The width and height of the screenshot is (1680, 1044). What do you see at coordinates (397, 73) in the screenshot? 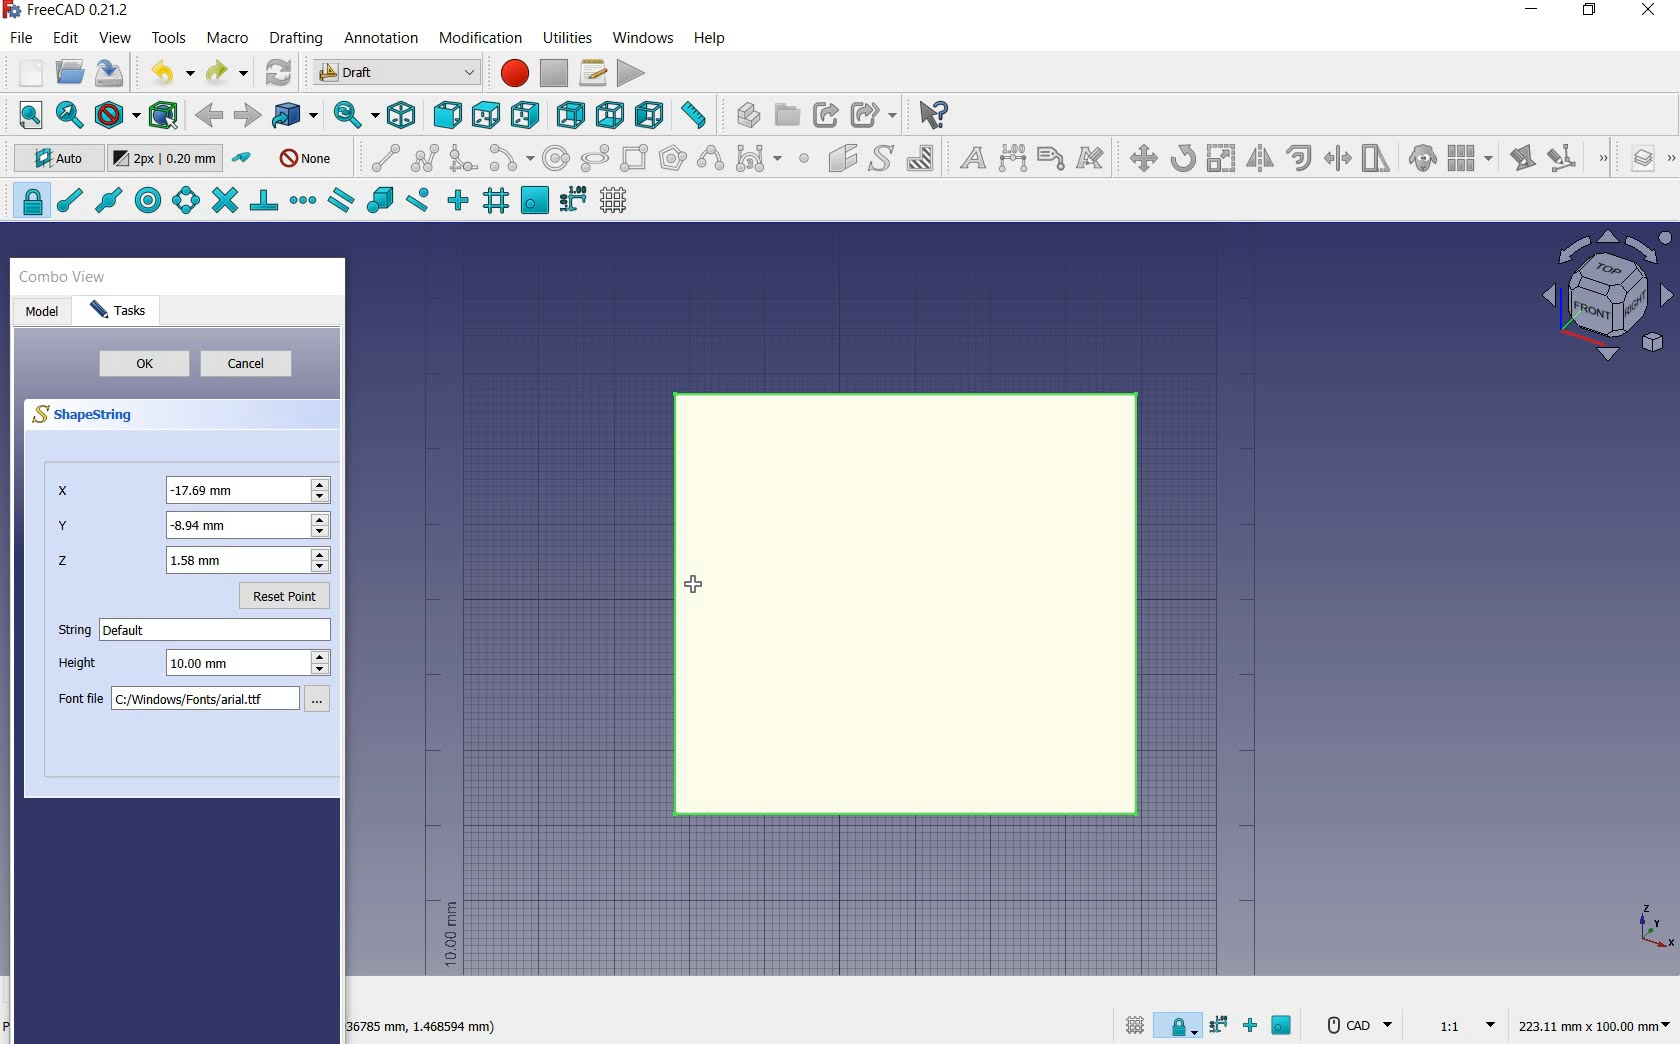
I see `switch between workbenches` at bounding box center [397, 73].